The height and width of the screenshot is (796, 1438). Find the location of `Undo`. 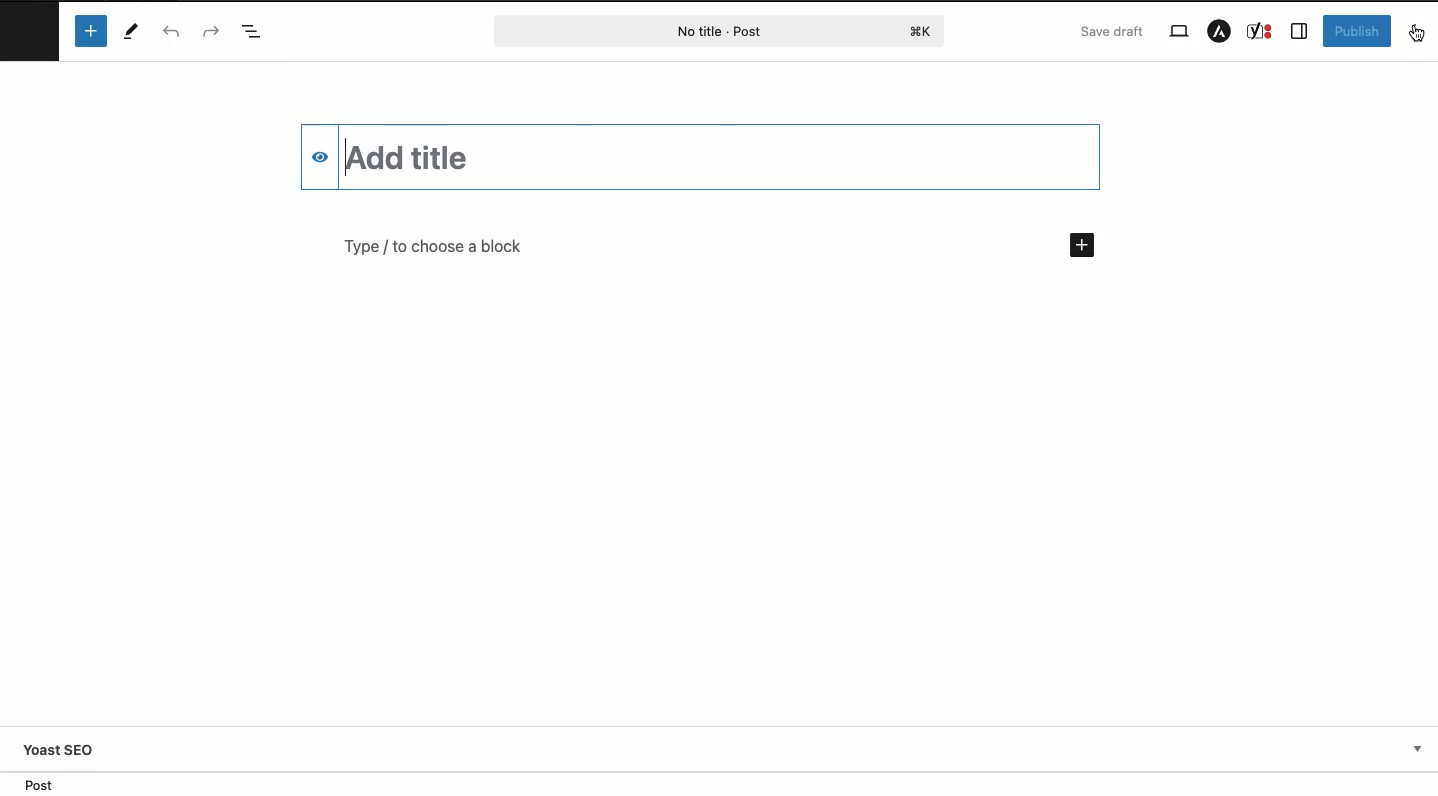

Undo is located at coordinates (173, 33).